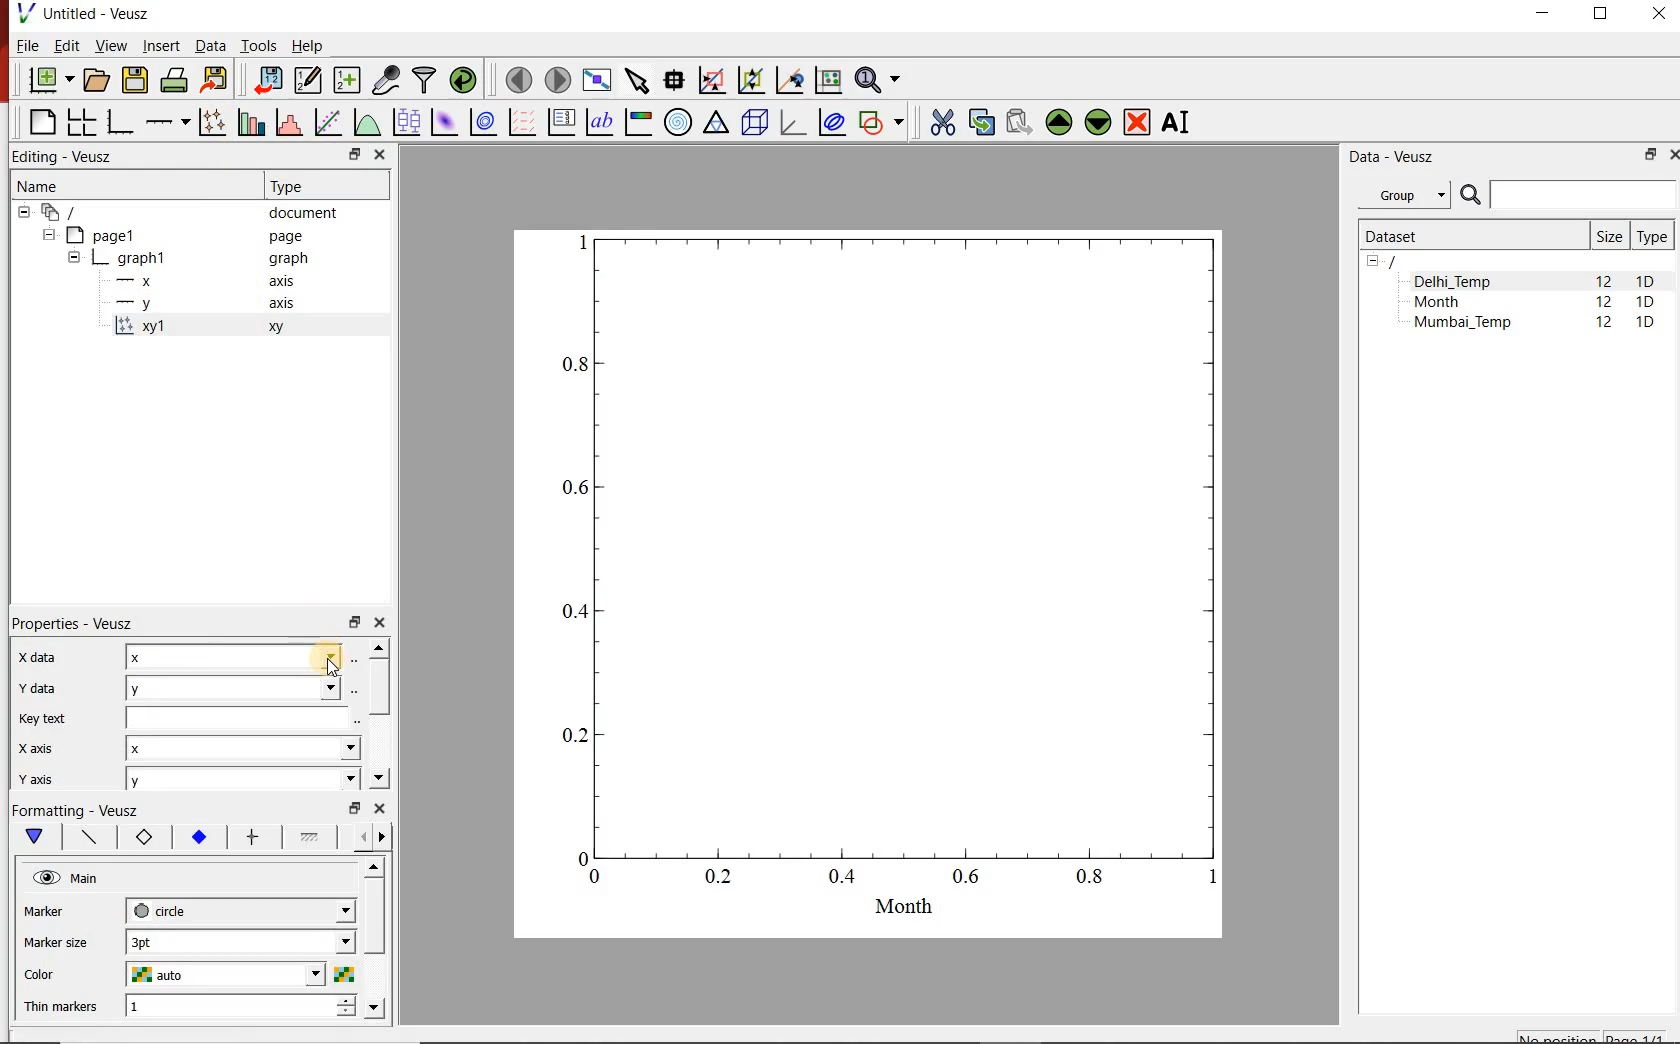  What do you see at coordinates (307, 80) in the screenshot?
I see `edit and enter new datasets` at bounding box center [307, 80].